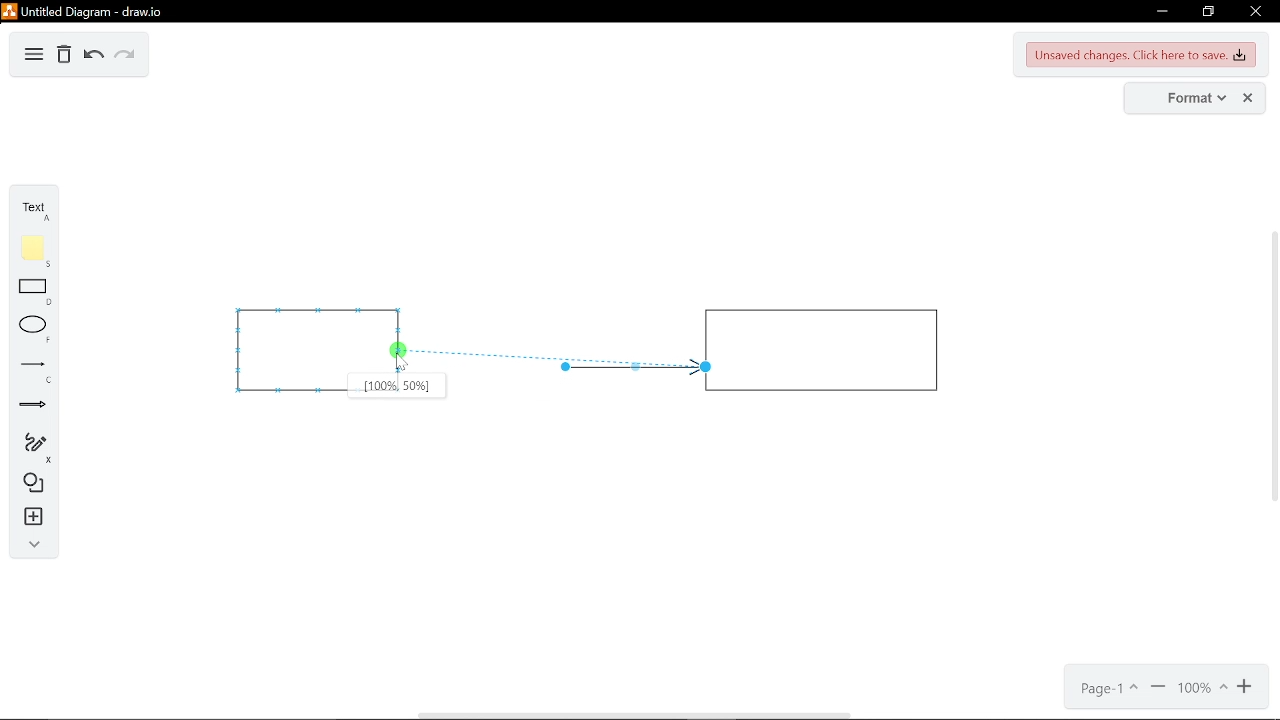 The image size is (1280, 720). I want to click on freehand, so click(30, 447).